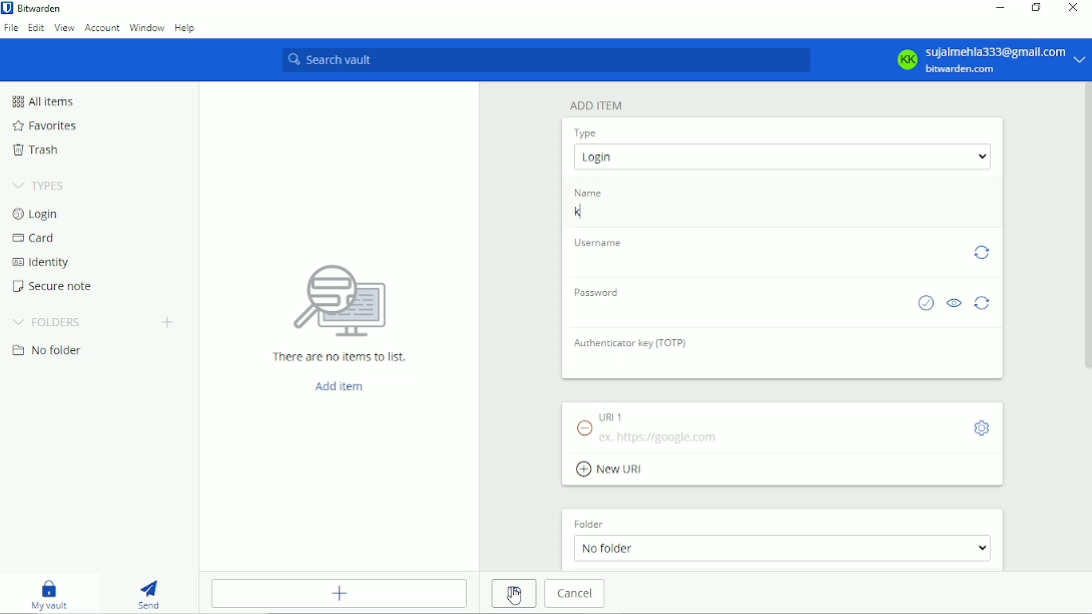 The width and height of the screenshot is (1092, 614). What do you see at coordinates (37, 237) in the screenshot?
I see `Card` at bounding box center [37, 237].